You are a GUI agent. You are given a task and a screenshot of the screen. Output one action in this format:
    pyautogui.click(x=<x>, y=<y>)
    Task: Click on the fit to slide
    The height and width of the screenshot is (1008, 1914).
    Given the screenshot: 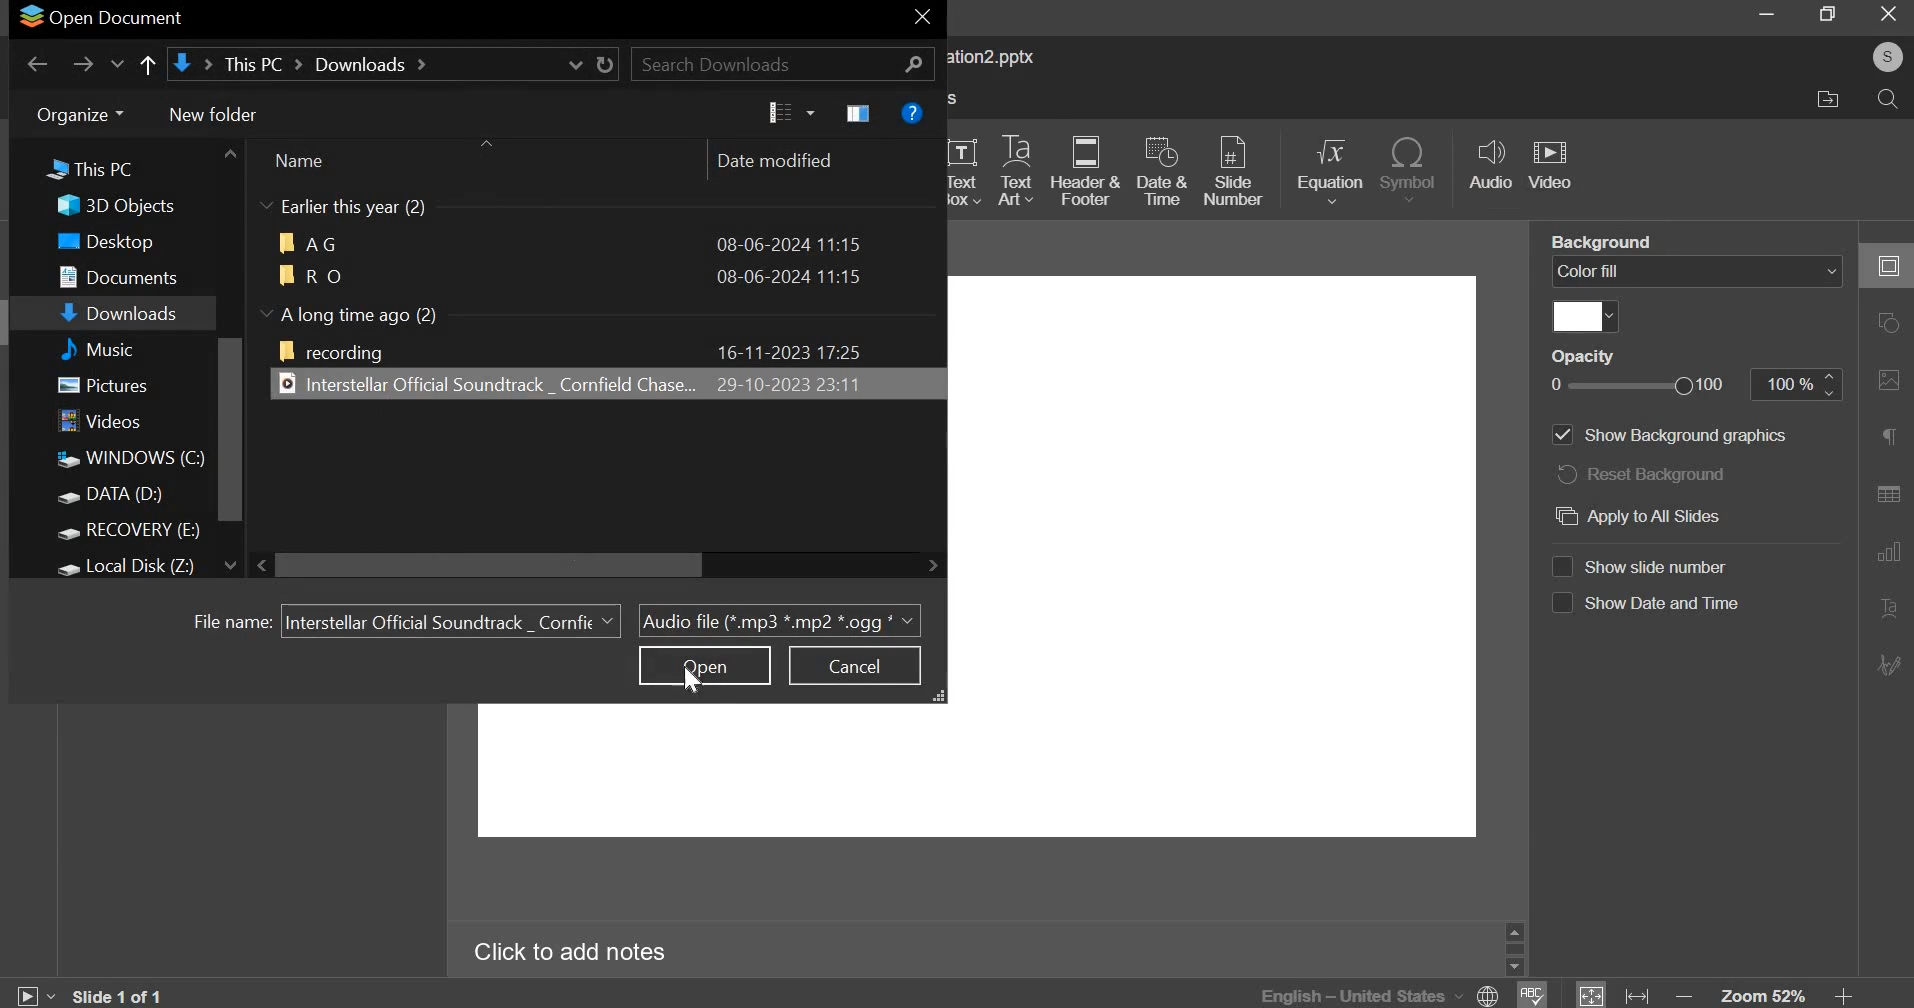 What is the action you would take?
    pyautogui.click(x=1590, y=993)
    